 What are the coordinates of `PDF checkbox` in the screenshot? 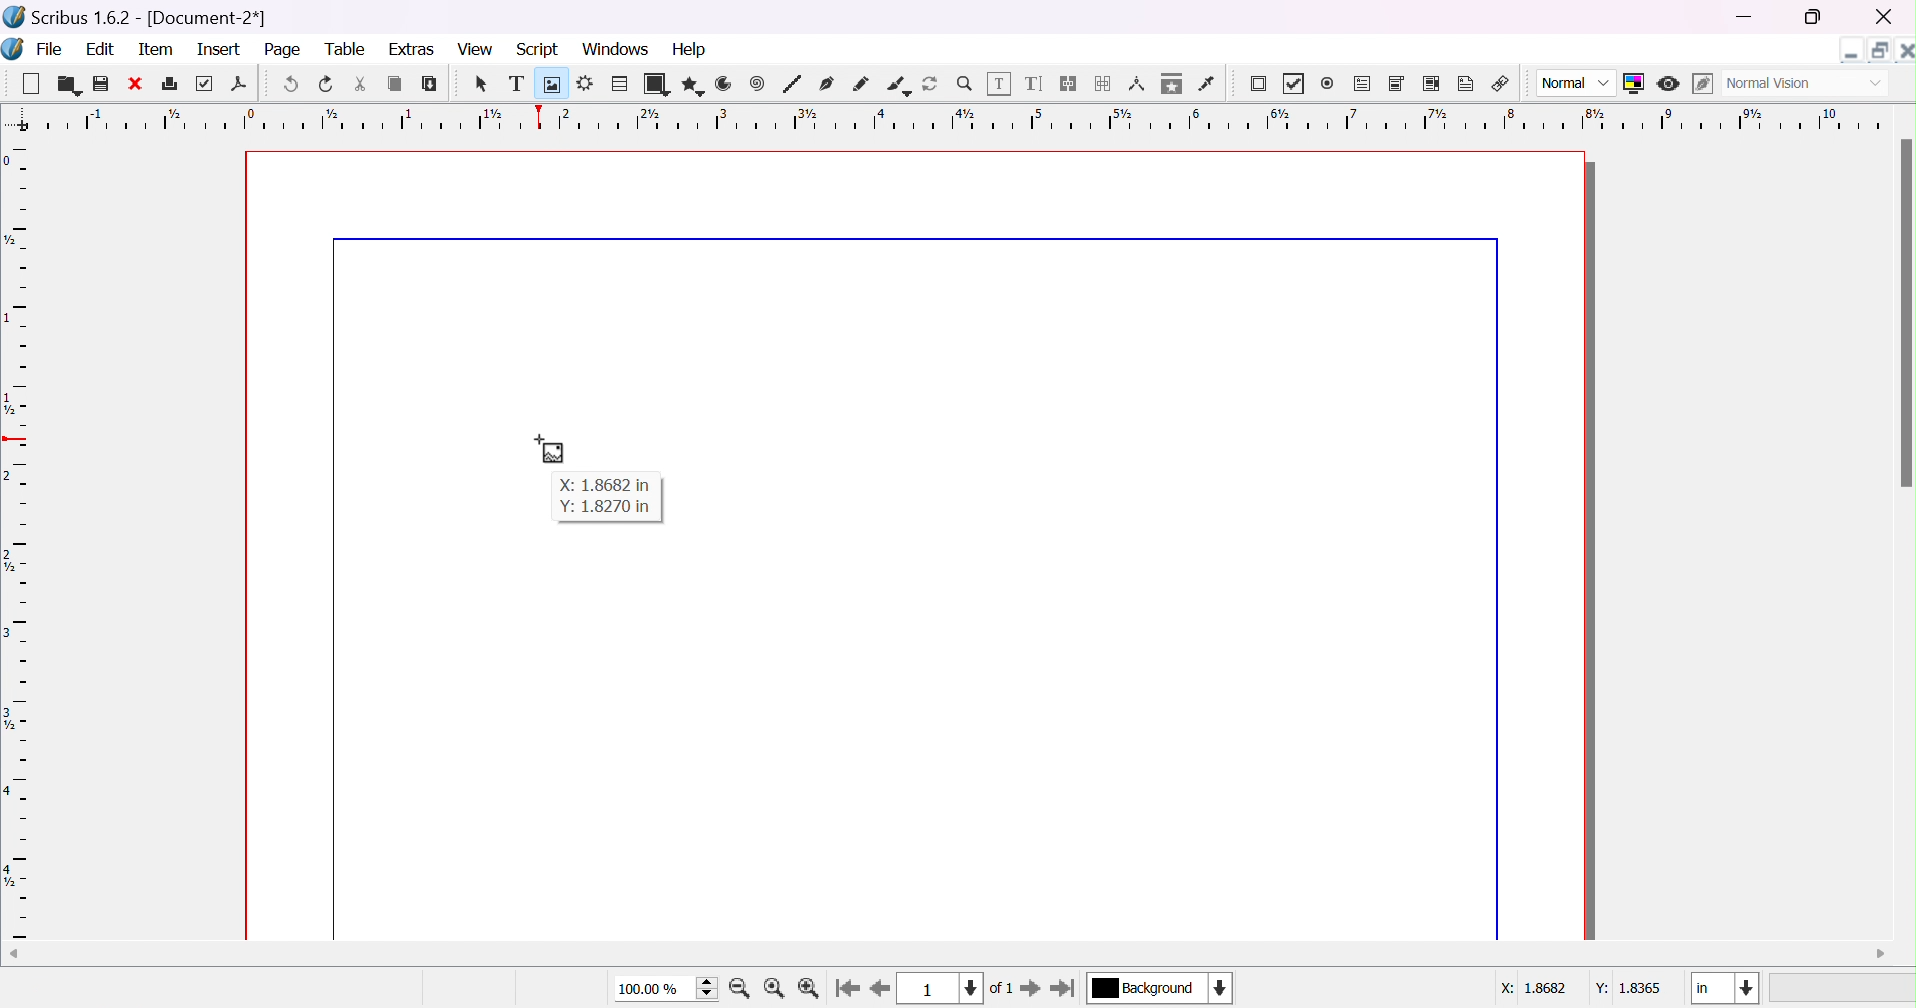 It's located at (1299, 84).